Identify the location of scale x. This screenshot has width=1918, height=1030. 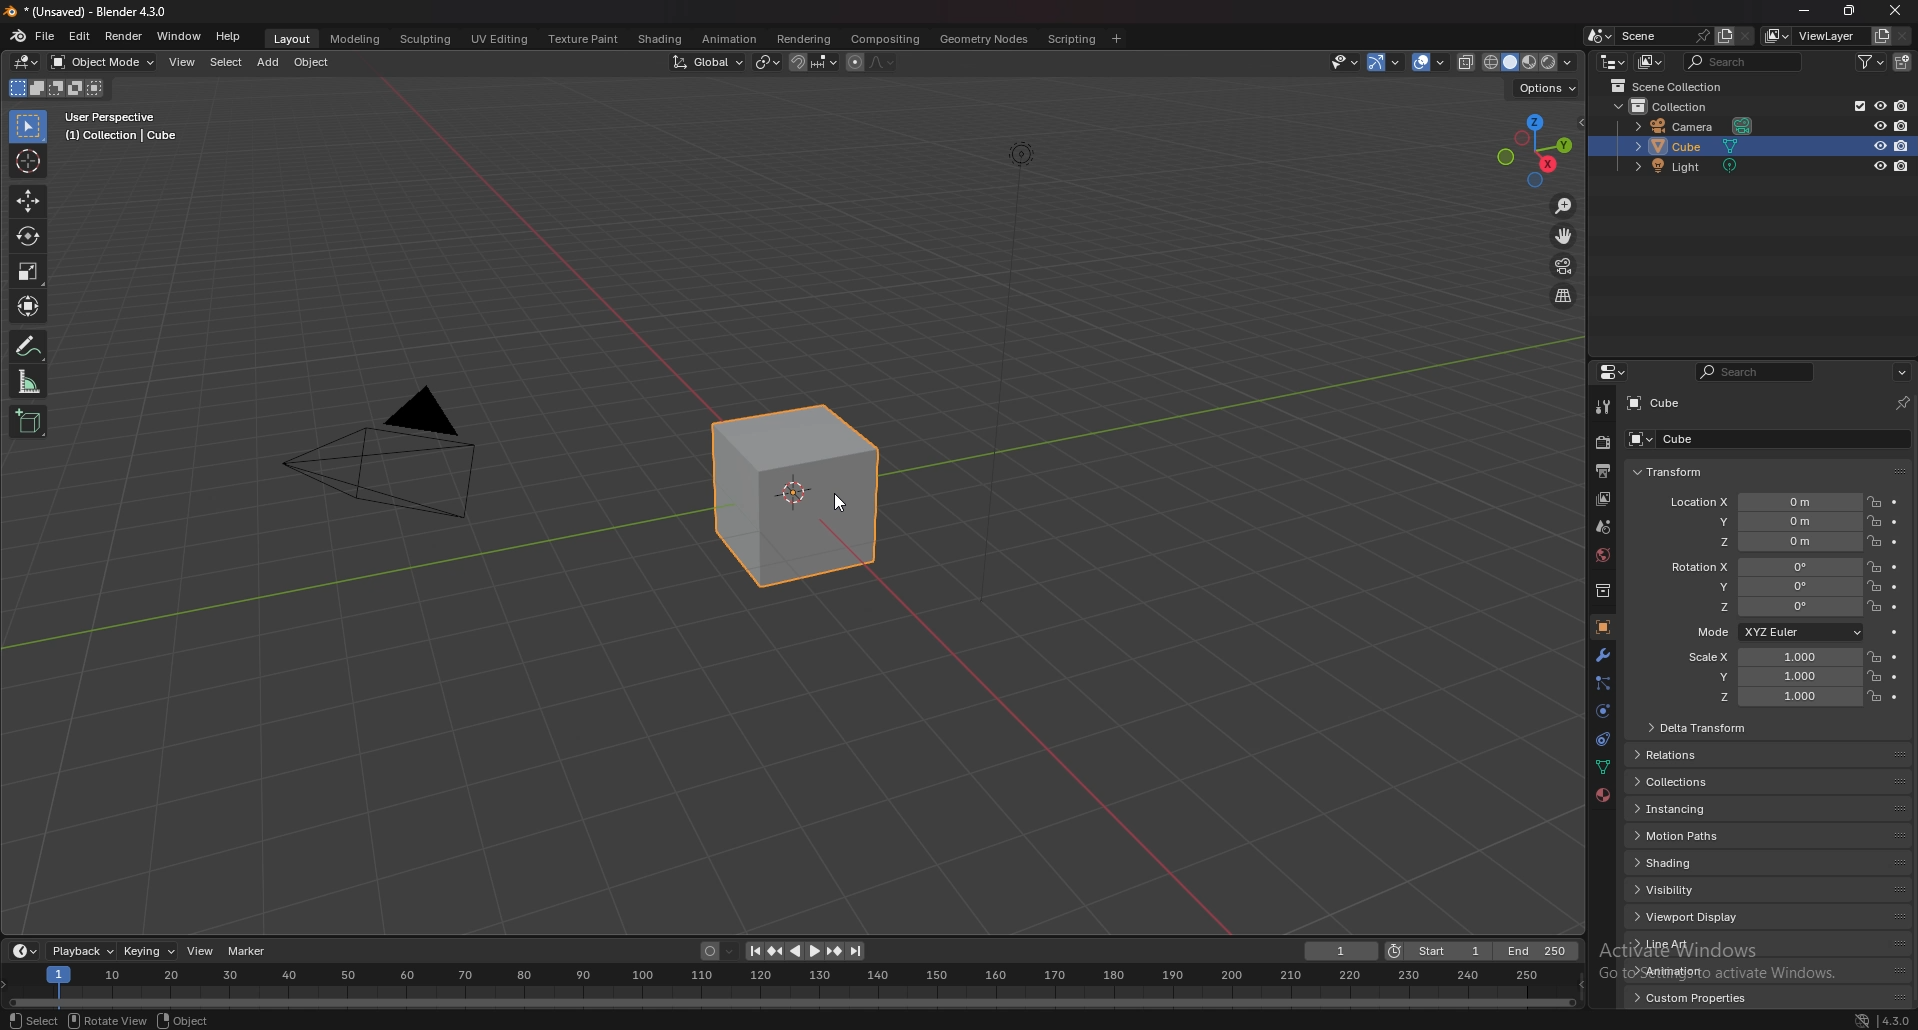
(1771, 657).